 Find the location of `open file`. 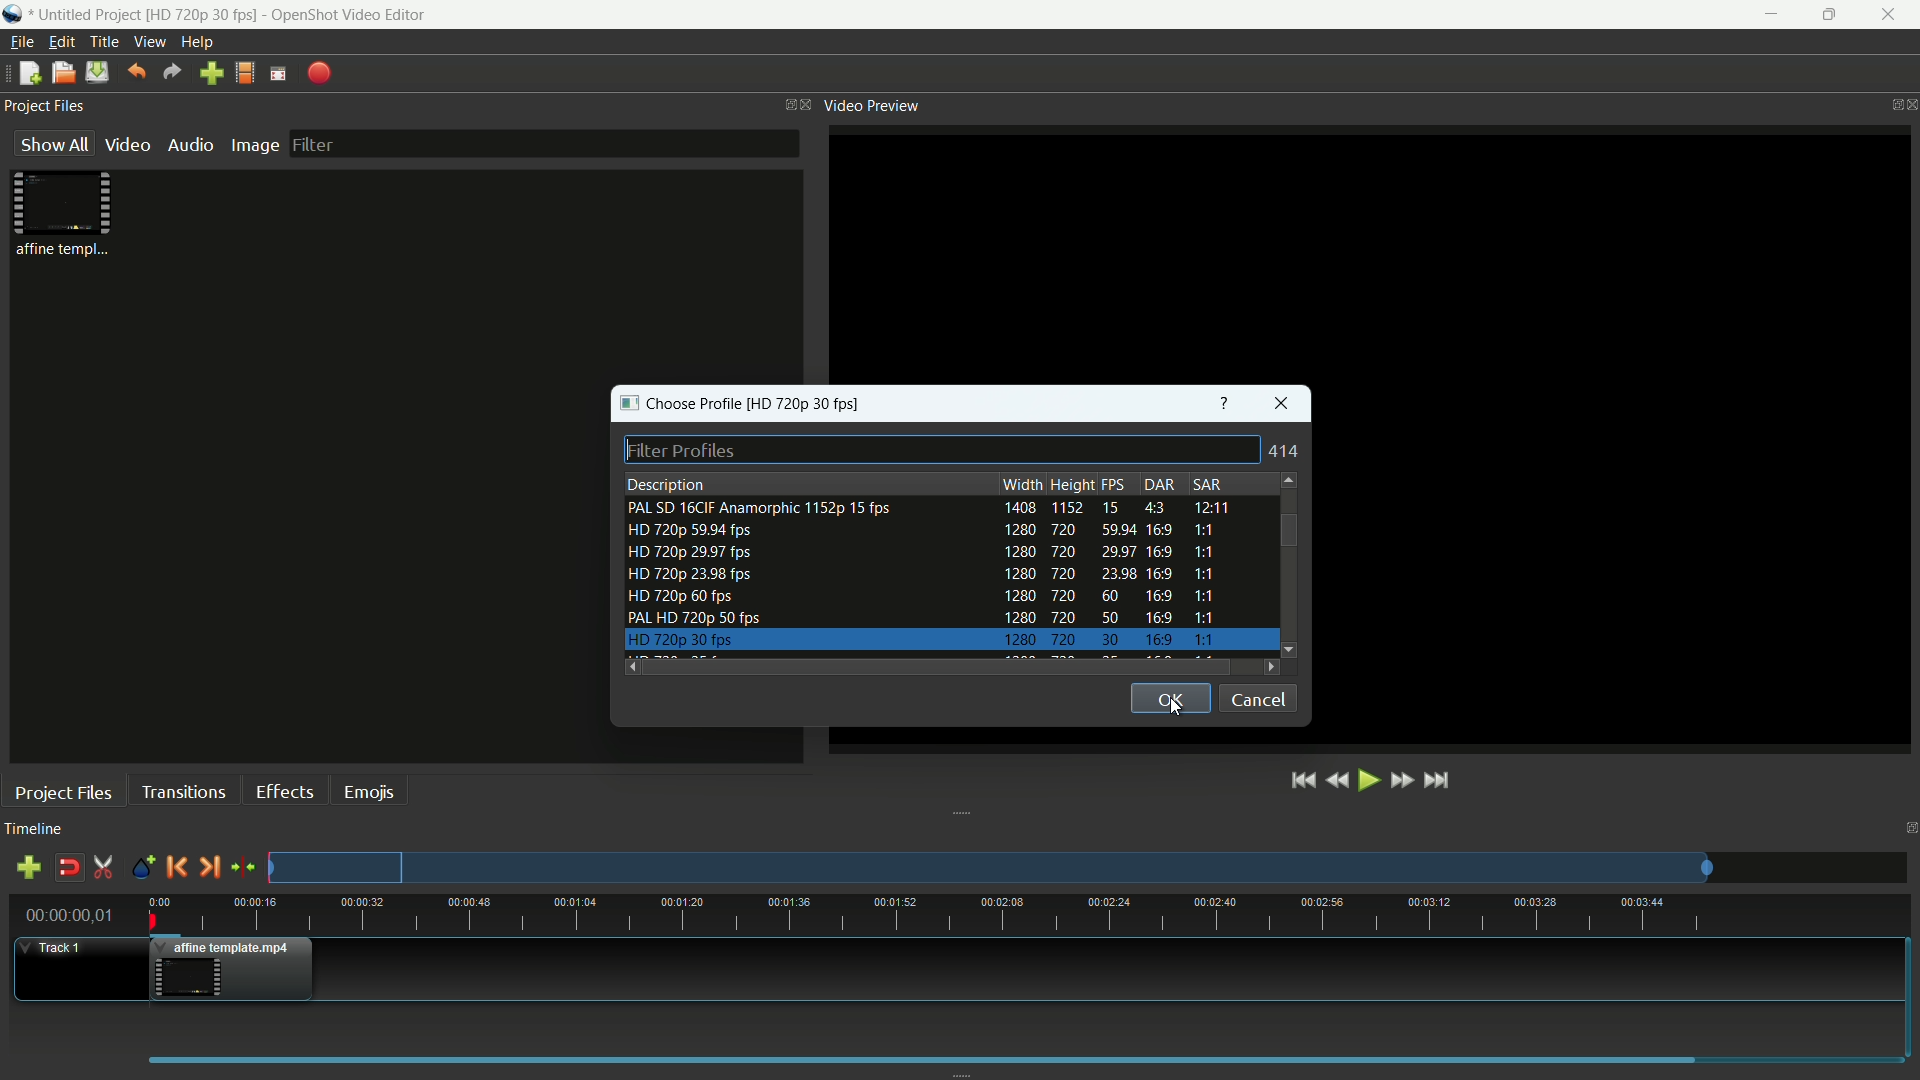

open file is located at coordinates (61, 73).